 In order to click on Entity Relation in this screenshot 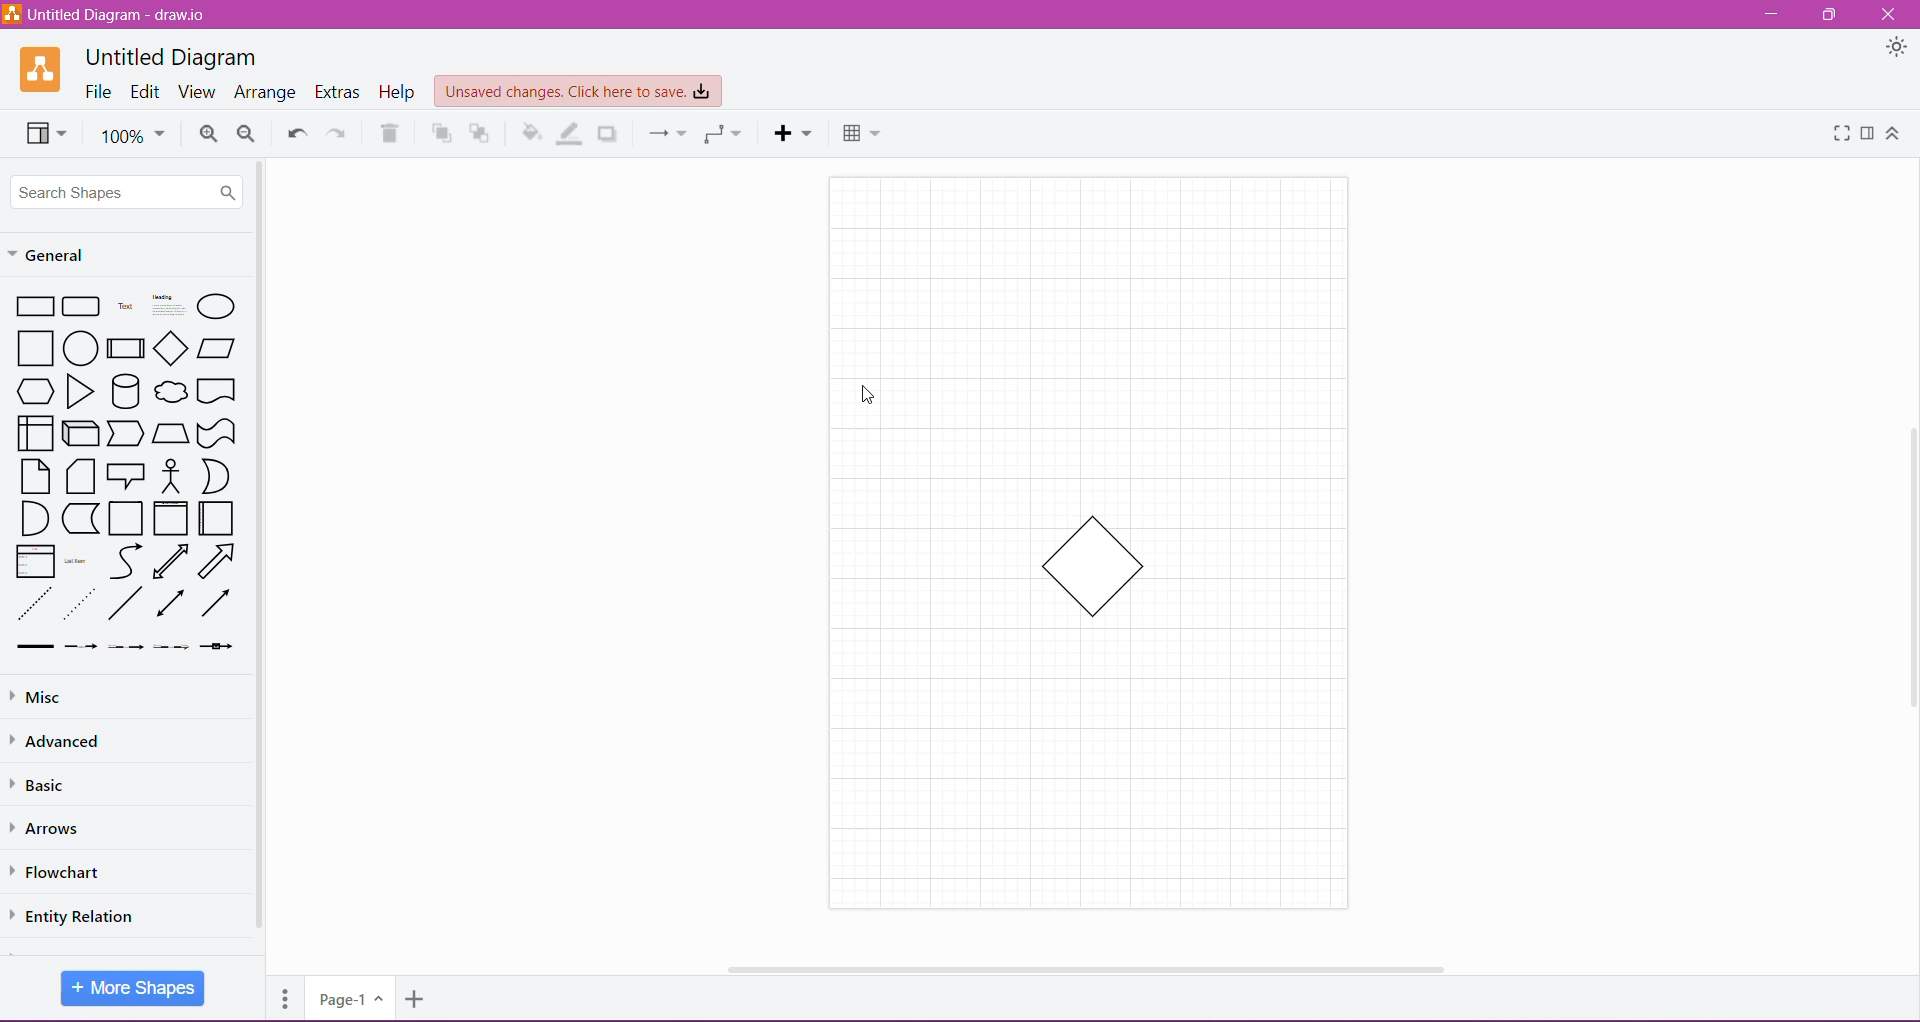, I will do `click(84, 917)`.